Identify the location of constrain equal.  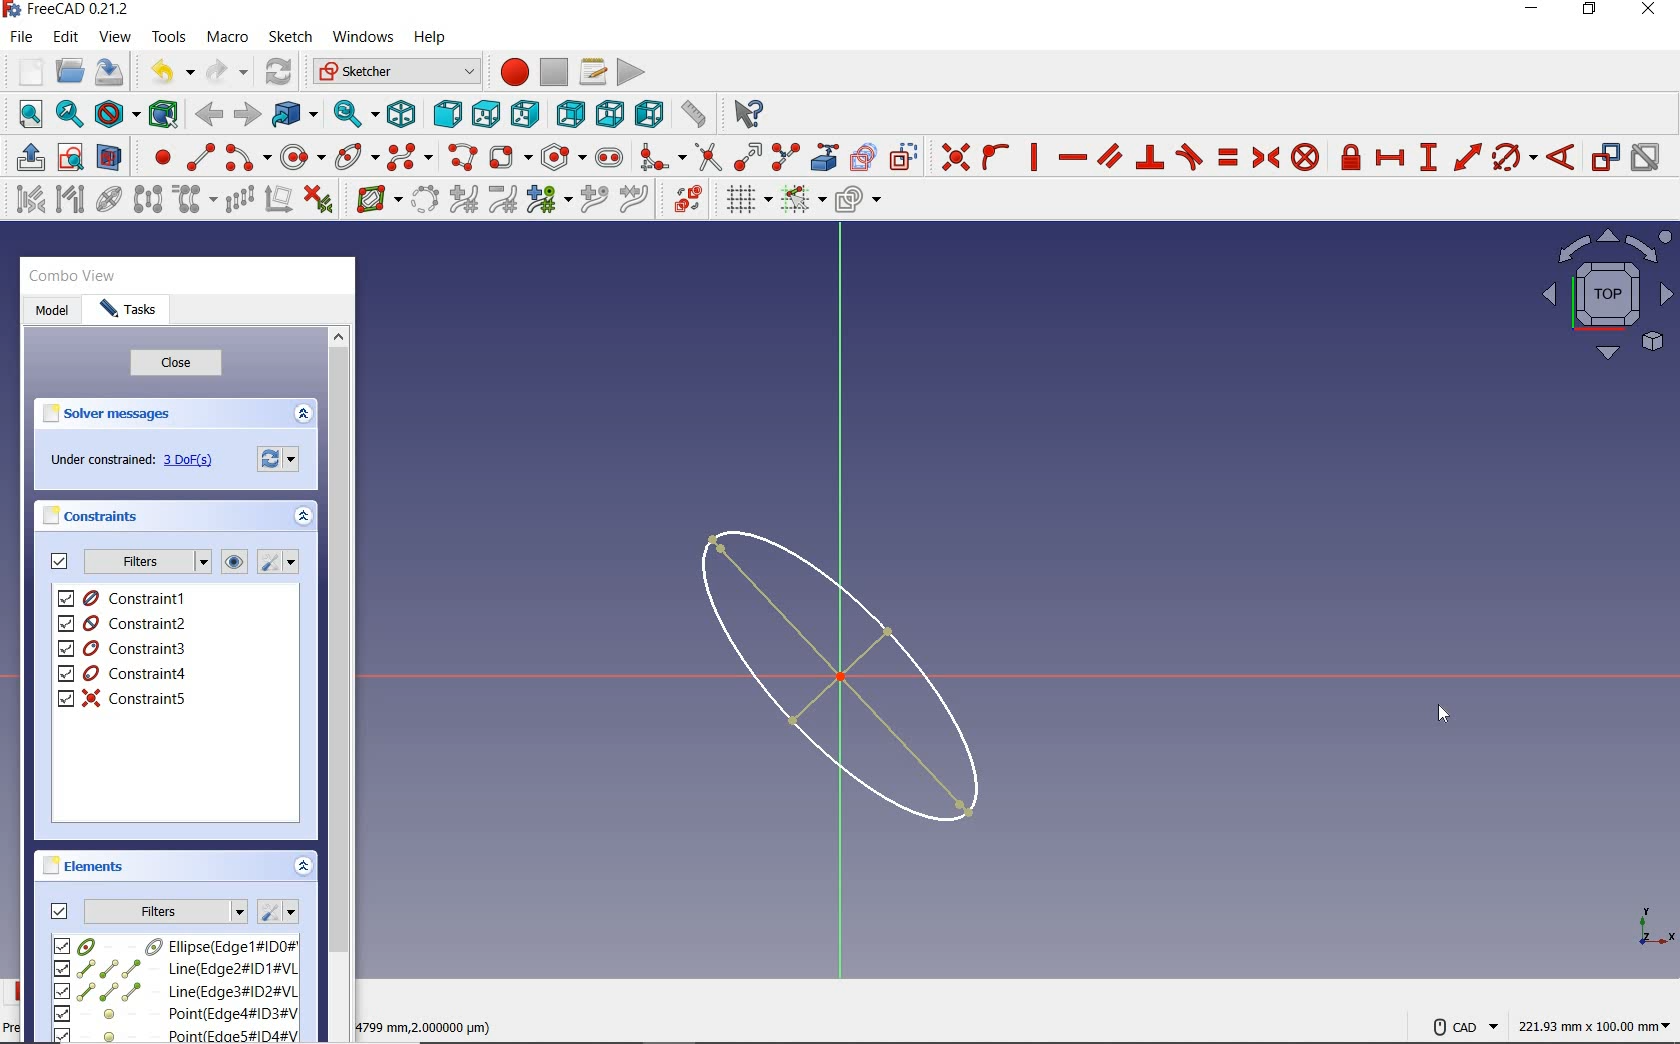
(1229, 157).